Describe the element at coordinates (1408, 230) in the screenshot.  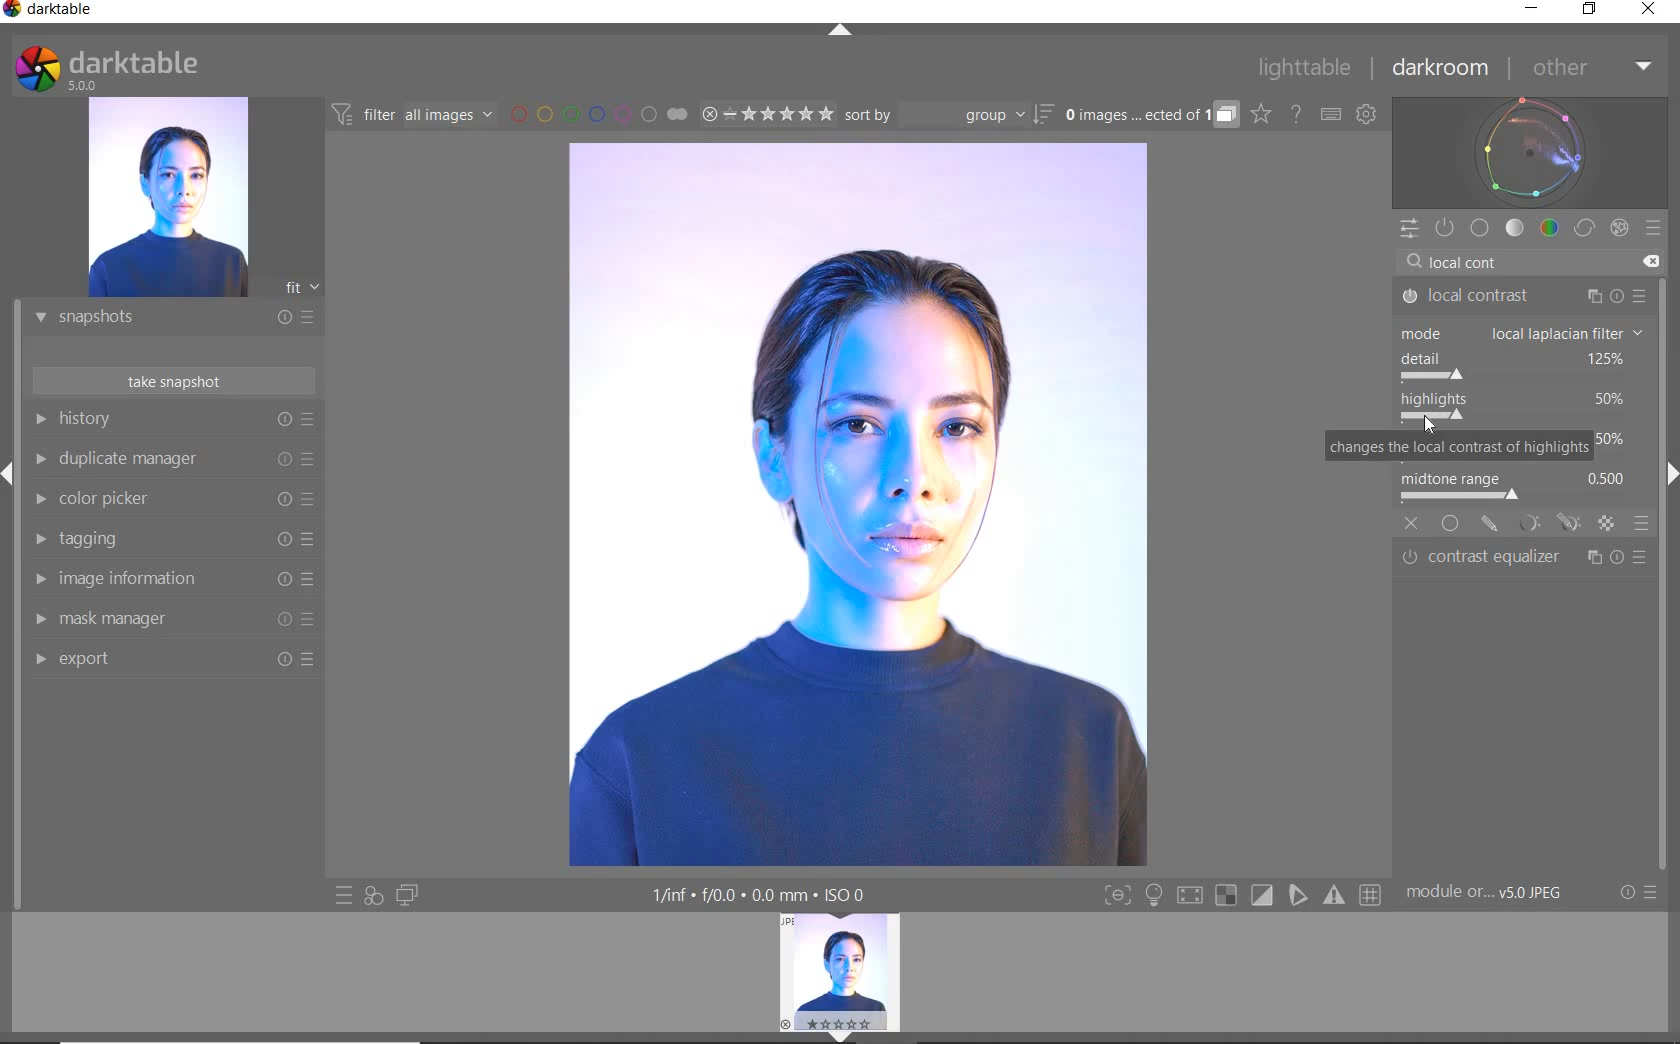
I see `QUICK ACCESS PANEL` at that location.